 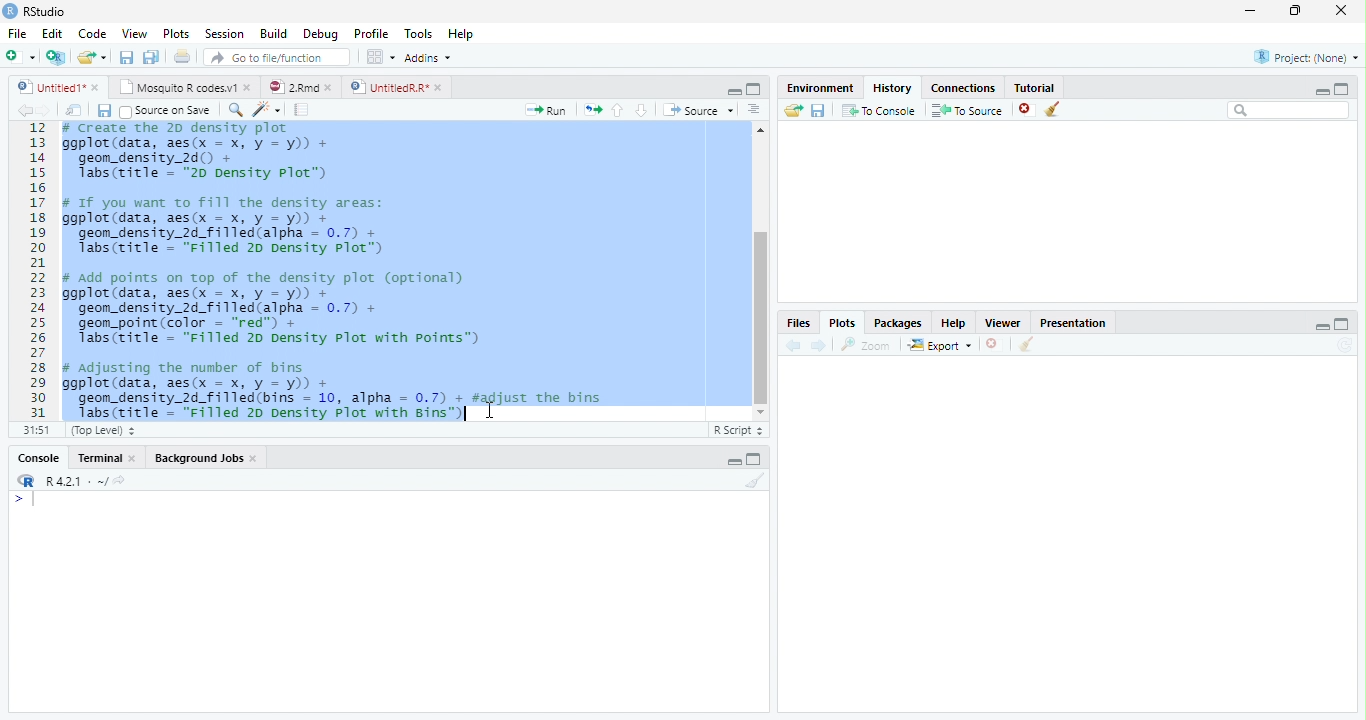 I want to click on Session, so click(x=225, y=34).